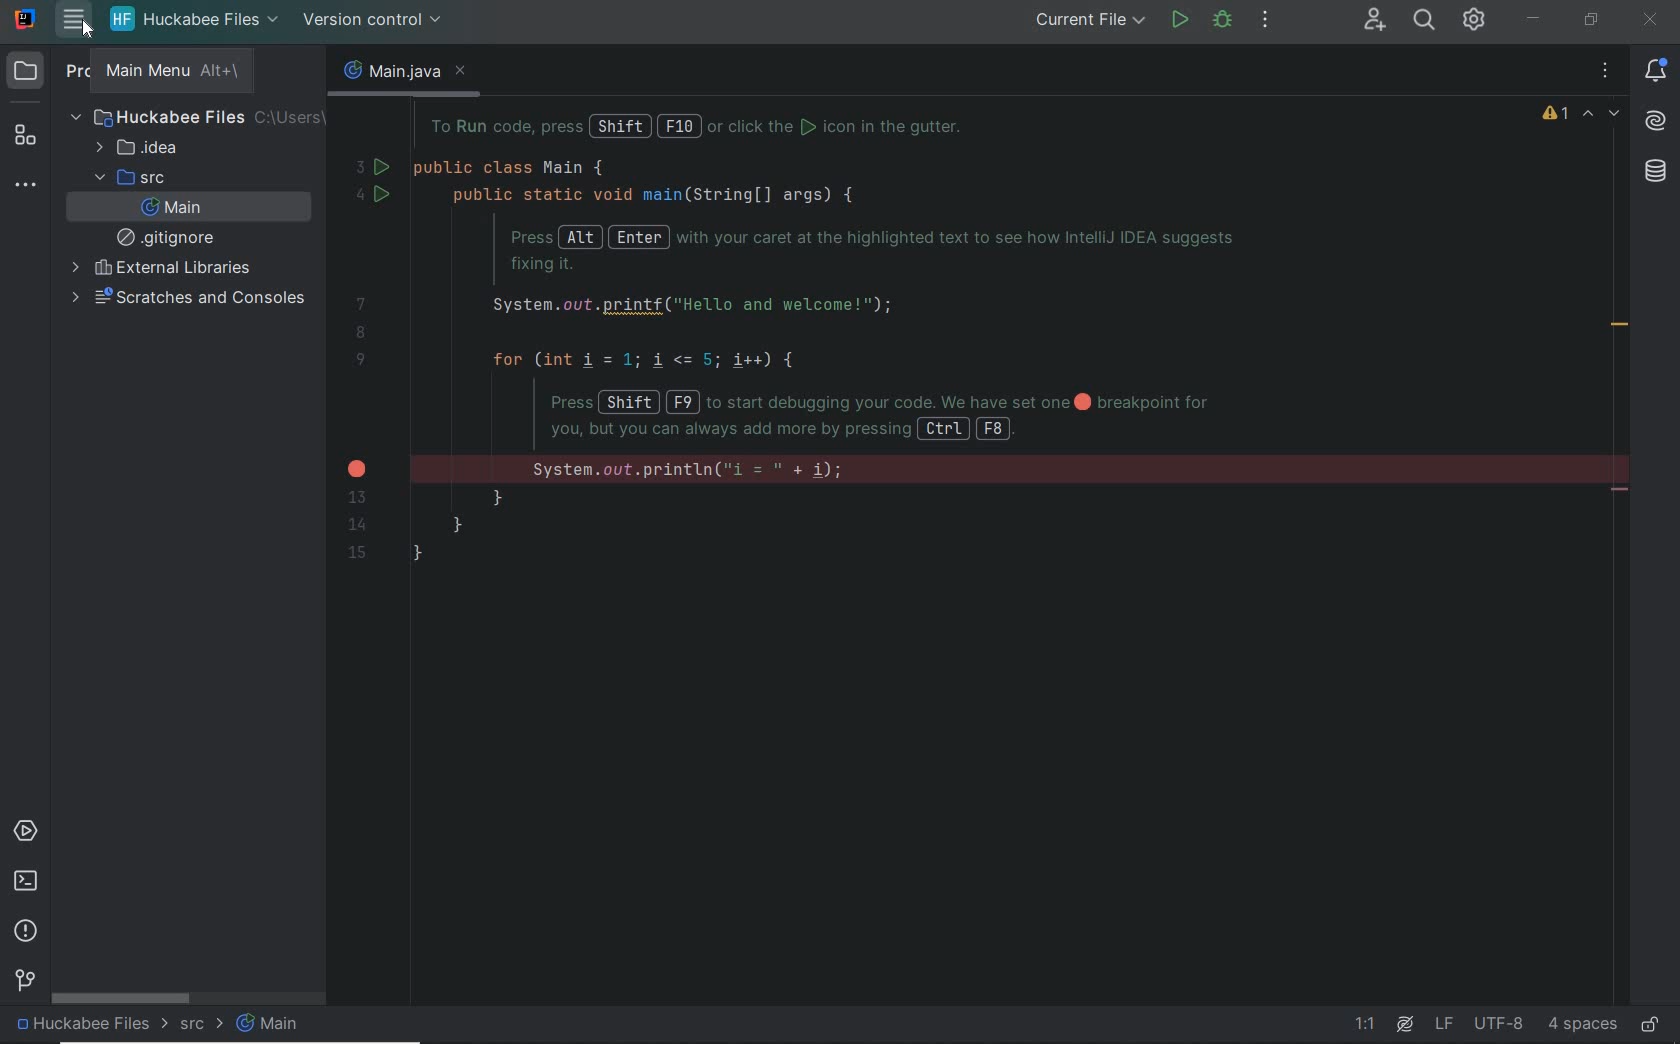  Describe the element at coordinates (190, 298) in the screenshot. I see `scratches and consoles` at that location.